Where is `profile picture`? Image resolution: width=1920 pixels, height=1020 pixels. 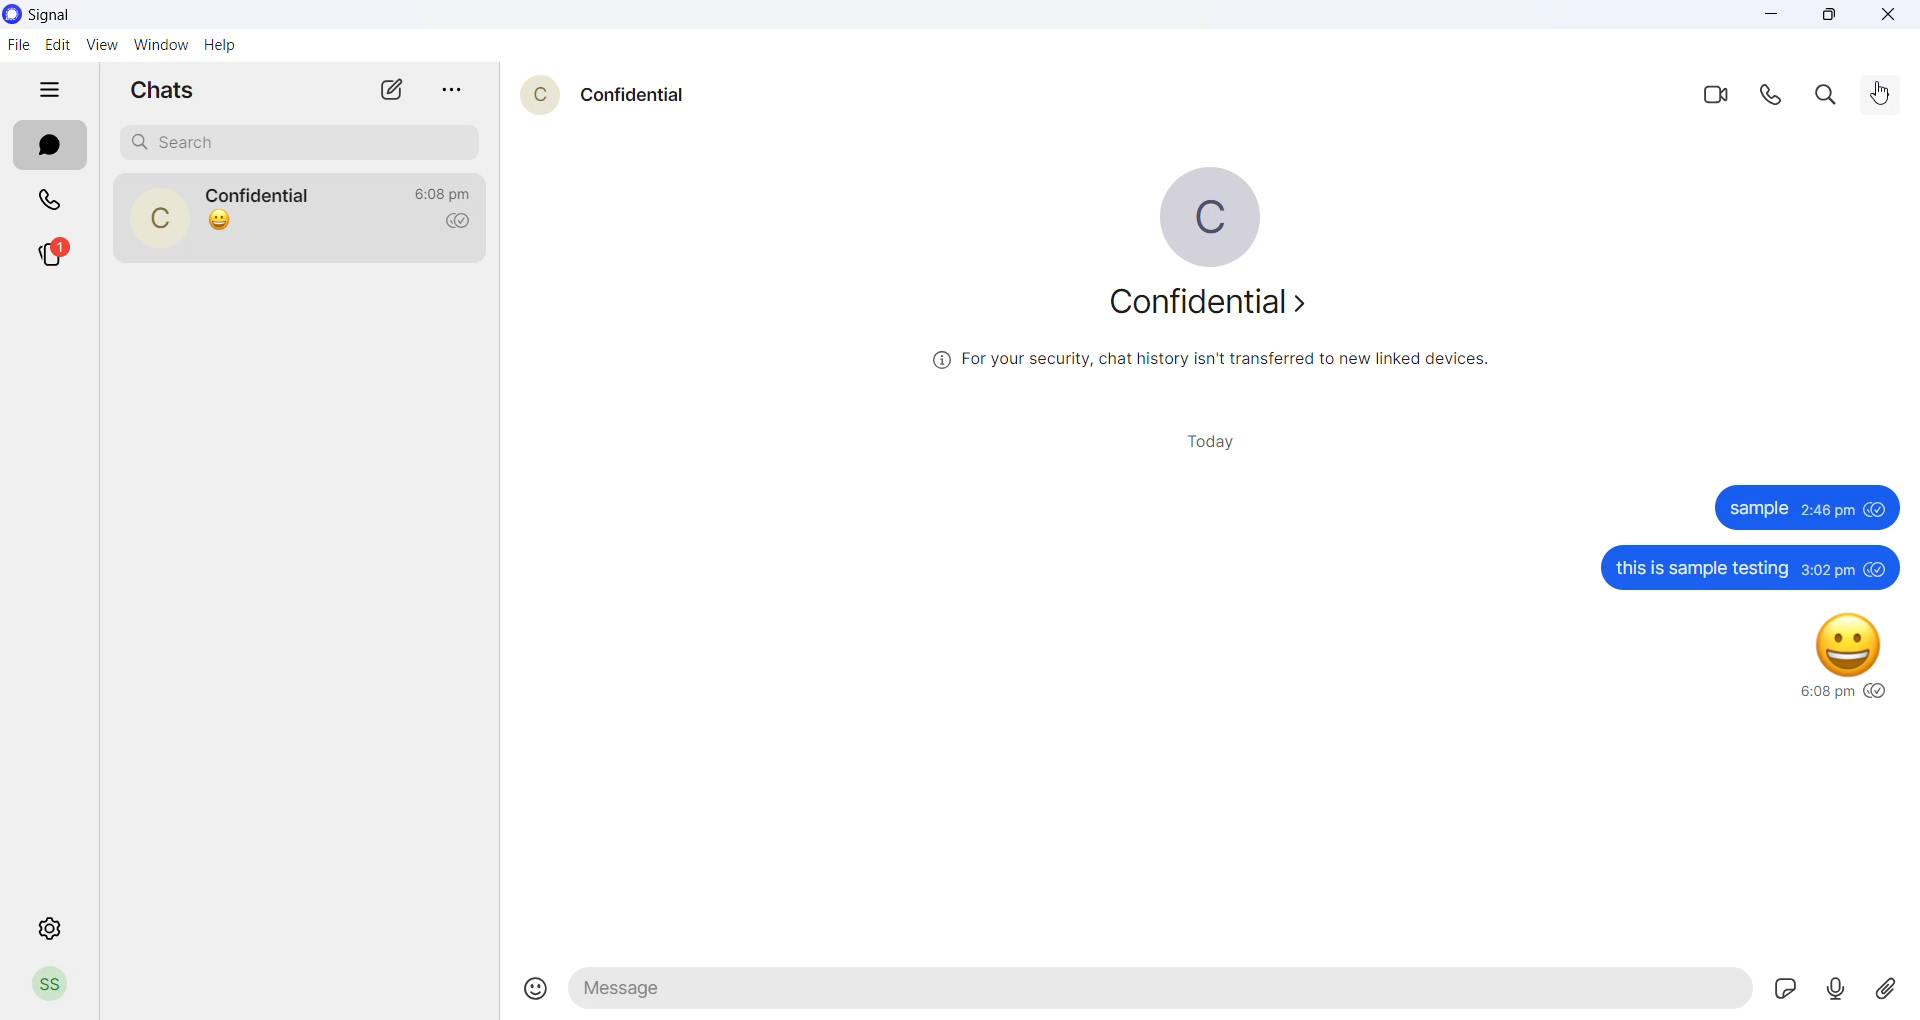
profile picture is located at coordinates (46, 983).